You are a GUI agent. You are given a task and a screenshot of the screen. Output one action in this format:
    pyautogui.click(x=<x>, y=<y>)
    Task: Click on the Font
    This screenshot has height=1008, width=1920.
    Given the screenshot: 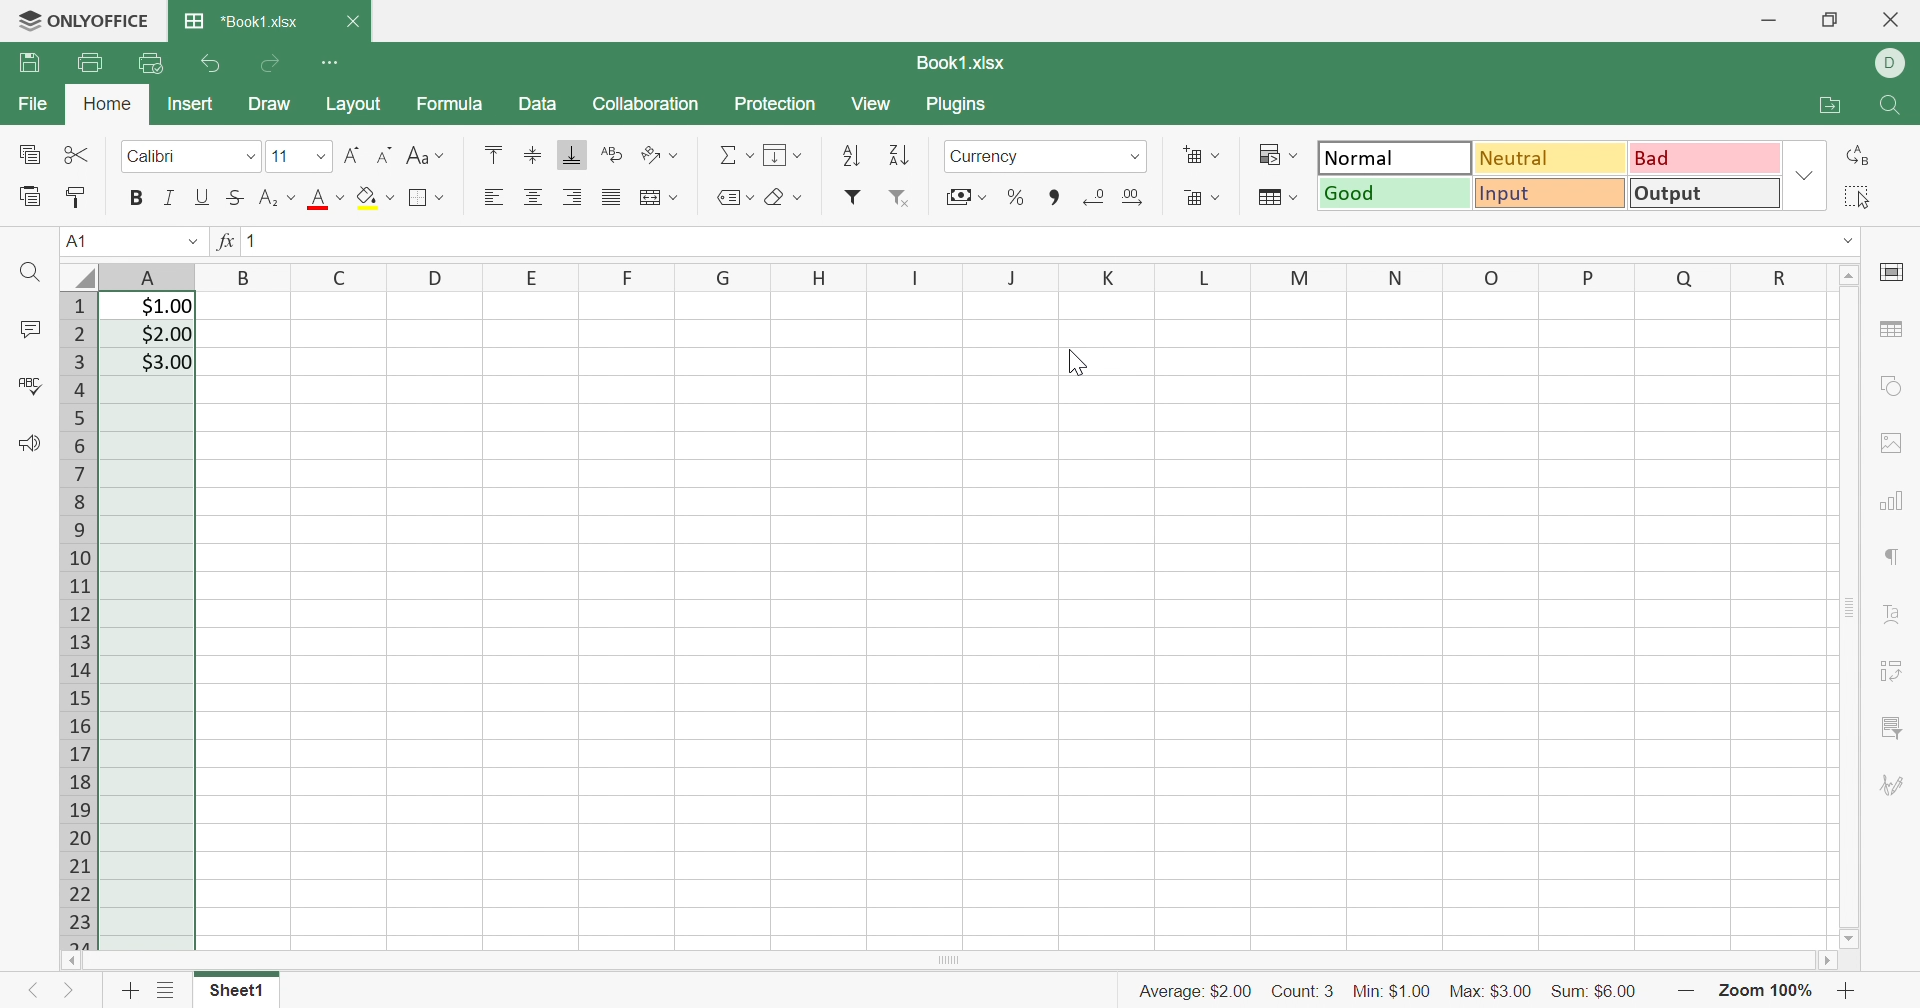 What is the action you would take?
    pyautogui.click(x=190, y=153)
    